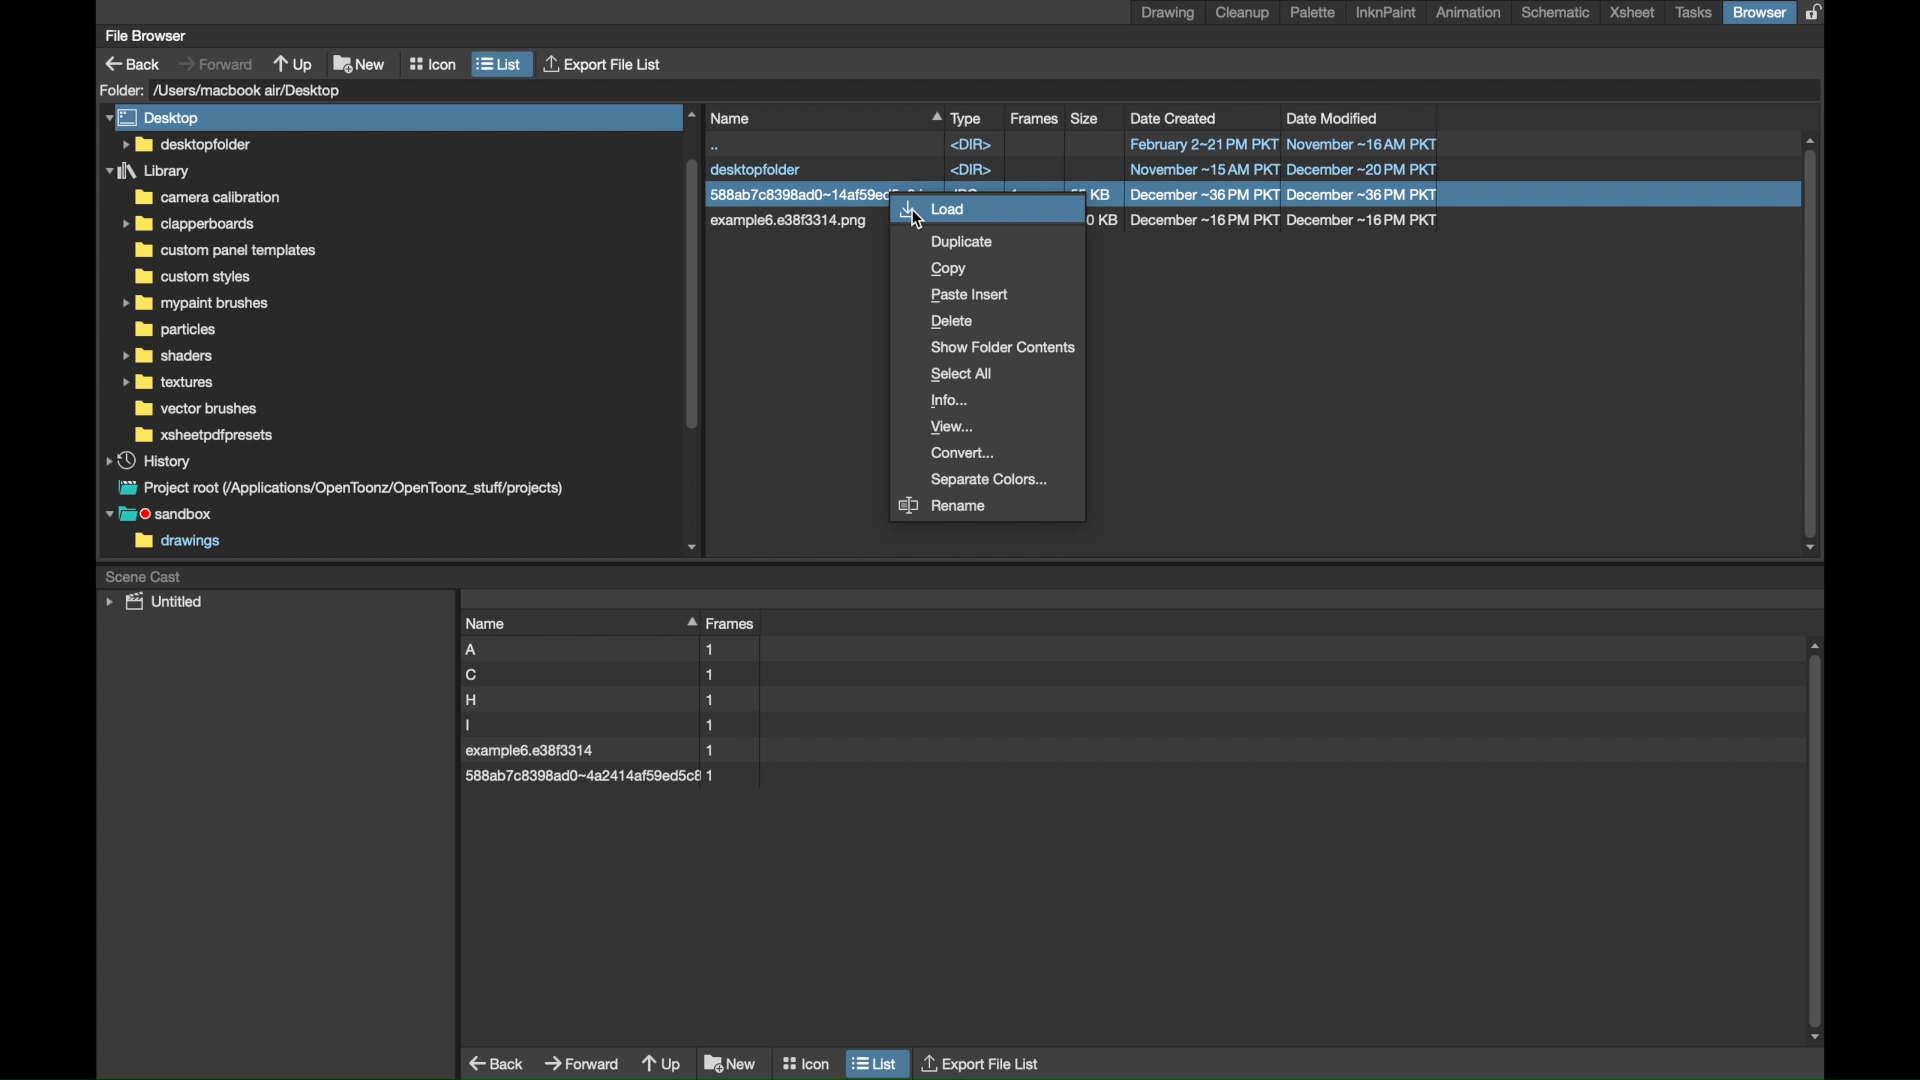 The image size is (1920, 1080). Describe the element at coordinates (1086, 117) in the screenshot. I see `size` at that location.